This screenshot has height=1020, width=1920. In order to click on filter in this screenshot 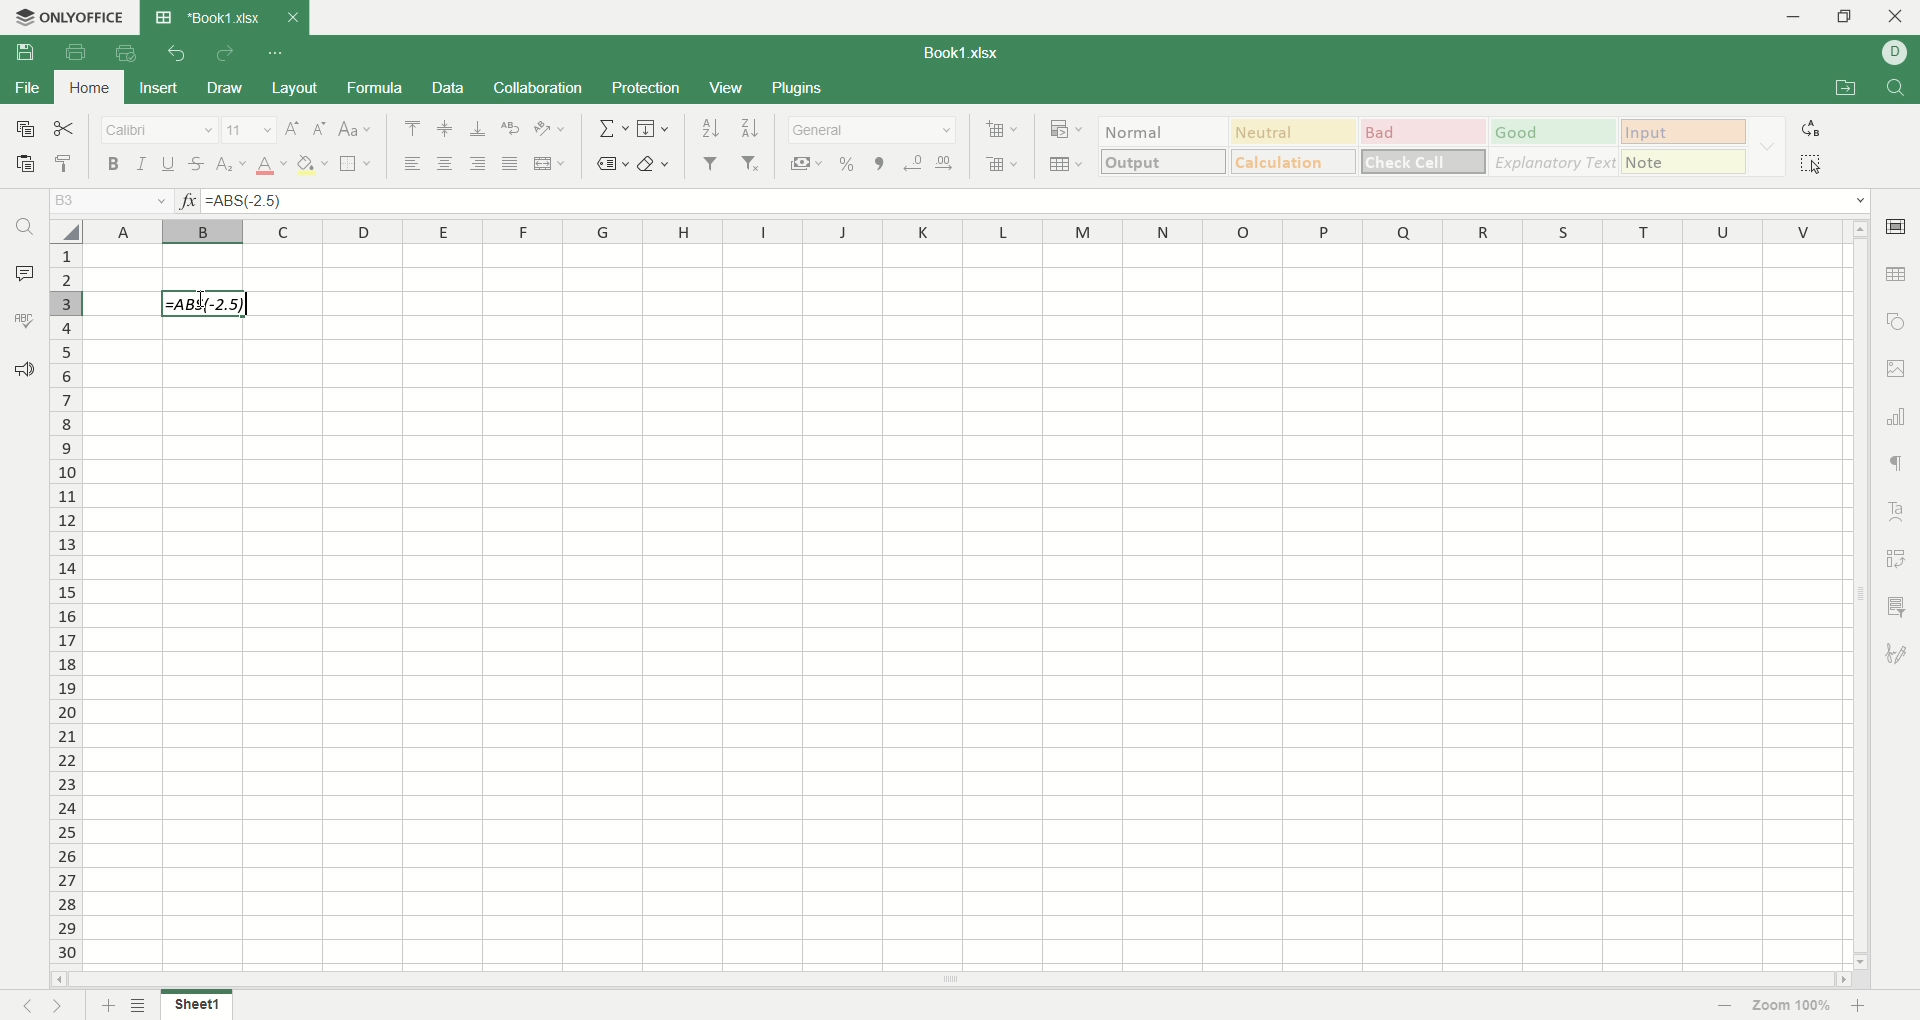, I will do `click(713, 163)`.